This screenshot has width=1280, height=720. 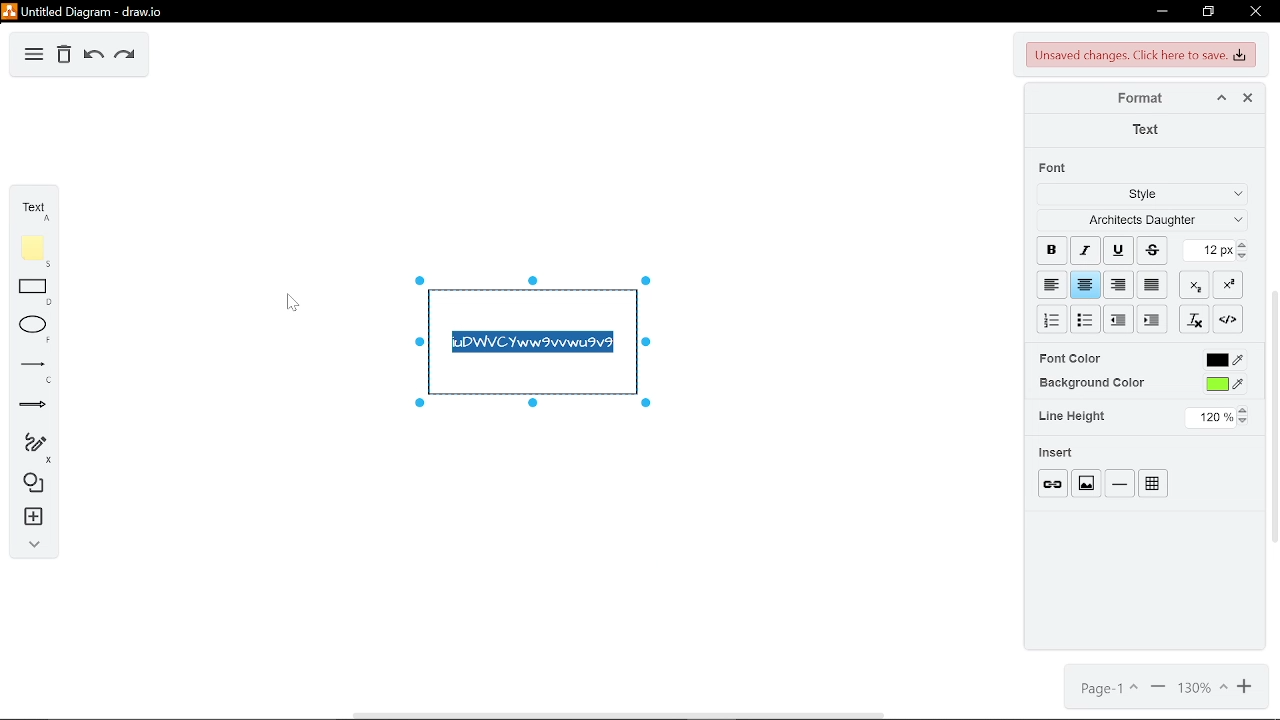 What do you see at coordinates (64, 56) in the screenshot?
I see `delete` at bounding box center [64, 56].